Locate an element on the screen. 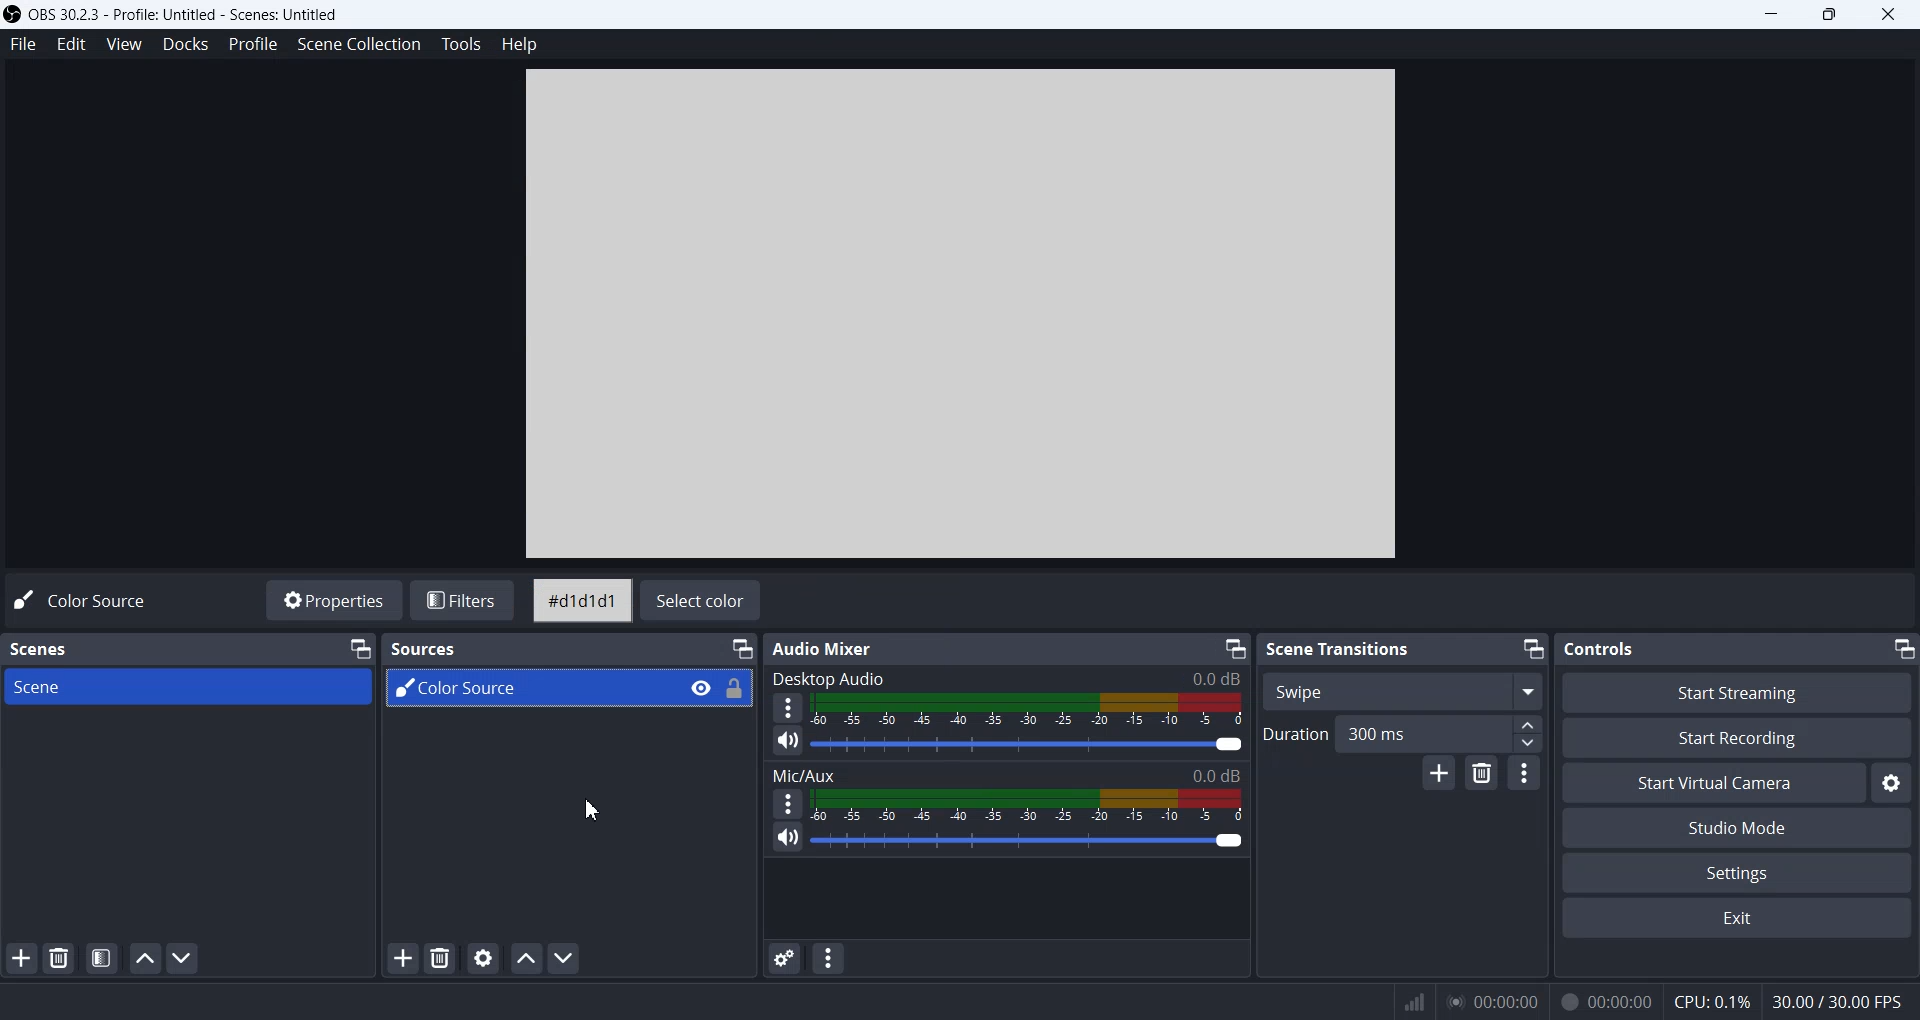  Scene Collection is located at coordinates (359, 45).